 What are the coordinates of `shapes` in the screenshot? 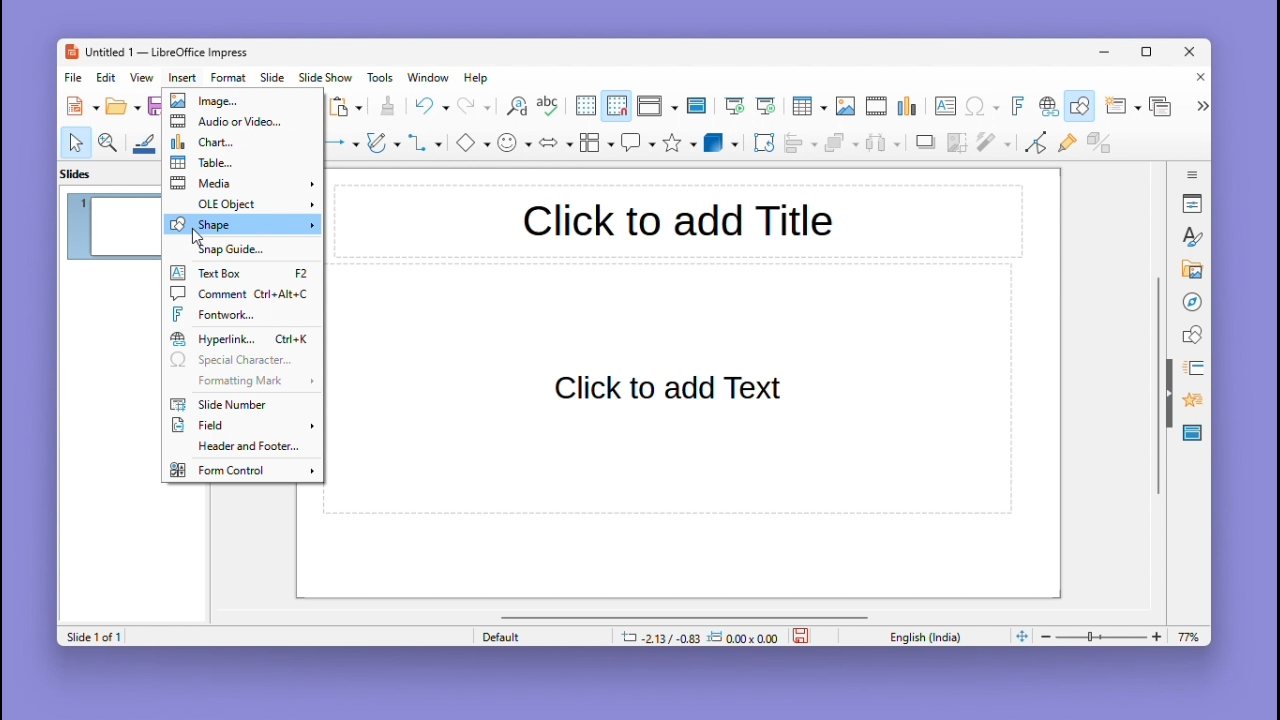 It's located at (1192, 333).